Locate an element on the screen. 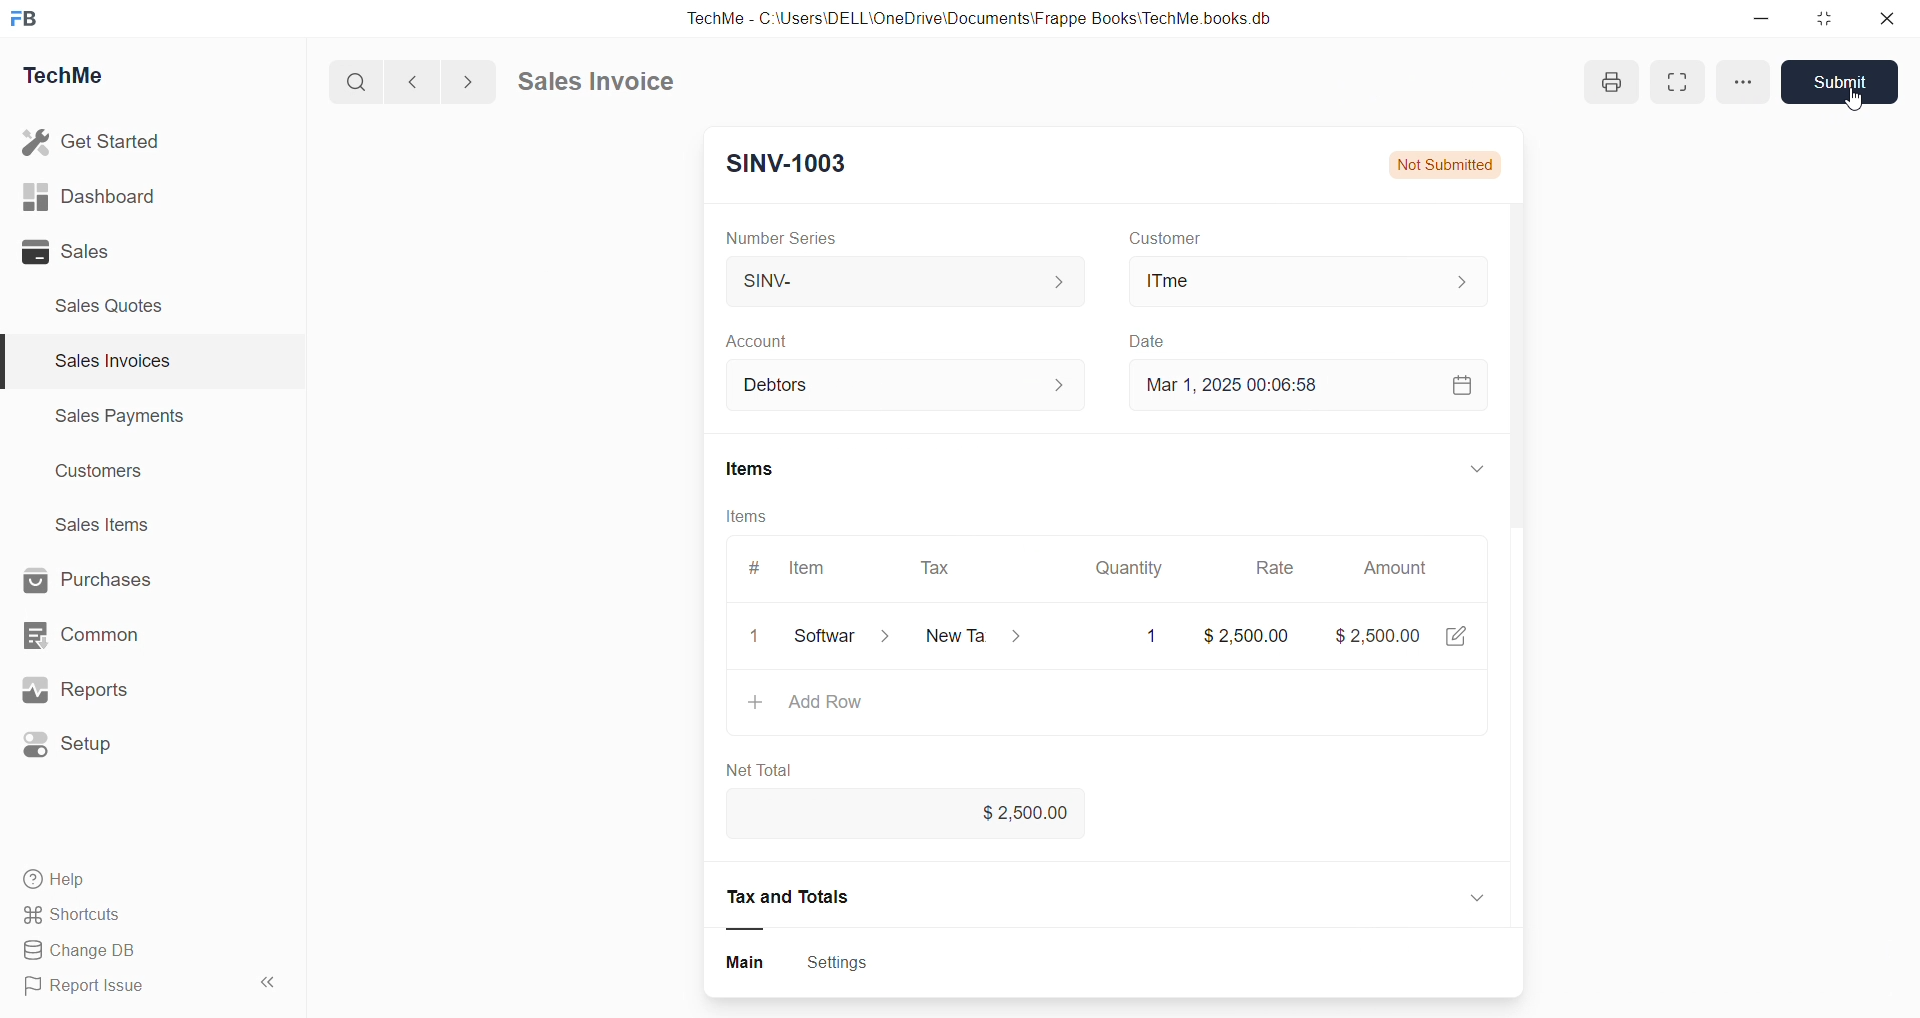 This screenshot has height=1018, width=1920.  Shortcuts is located at coordinates (80, 916).